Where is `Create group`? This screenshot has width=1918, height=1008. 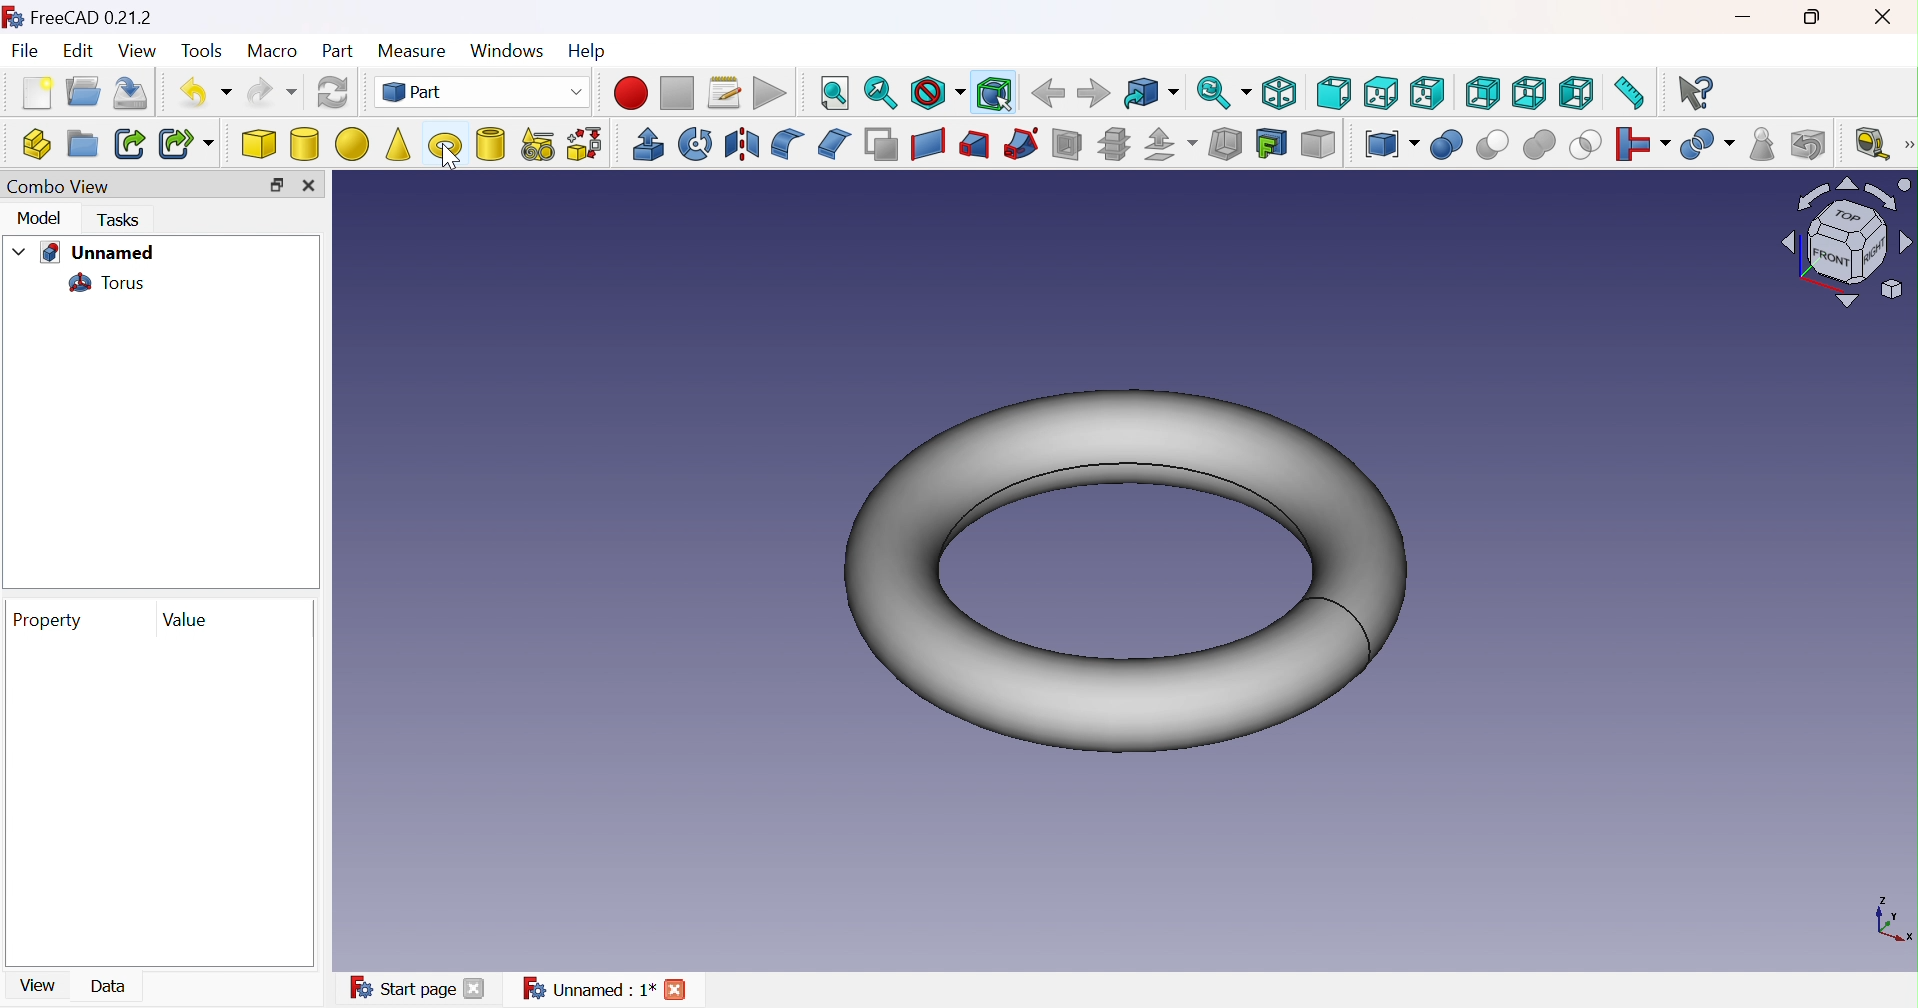
Create group is located at coordinates (83, 90).